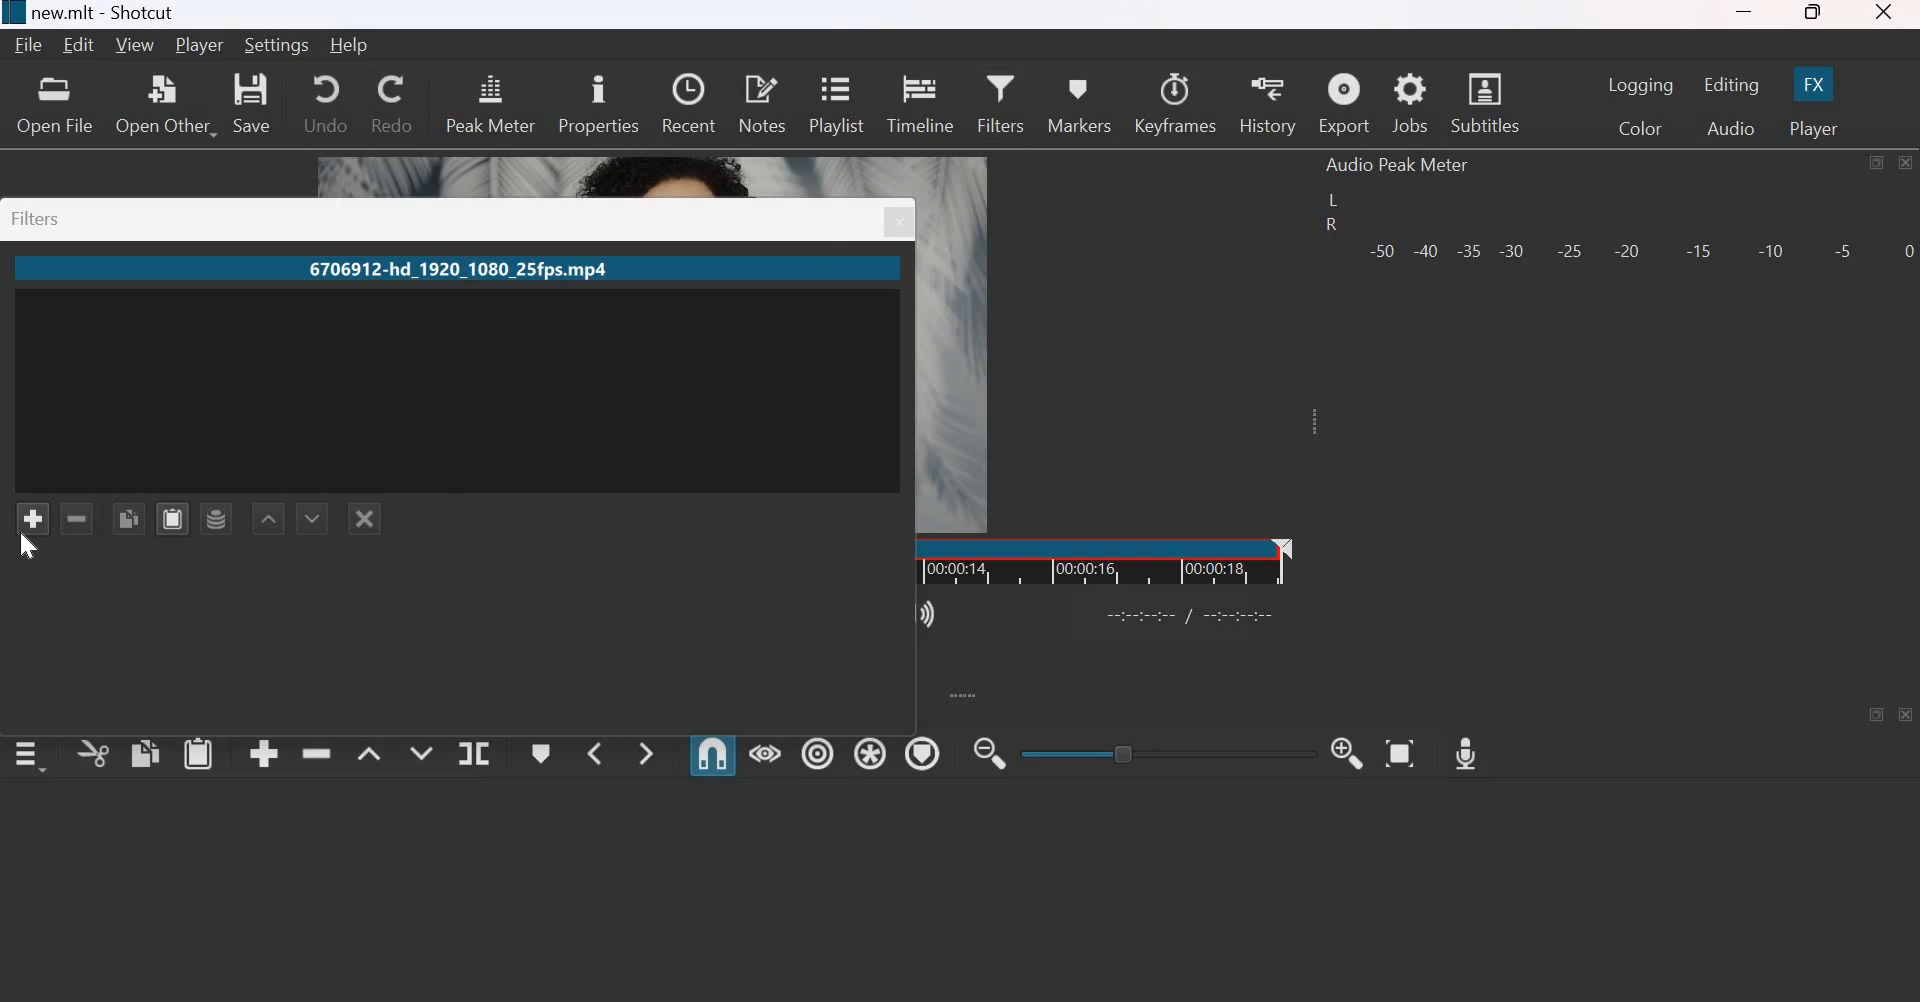  Describe the element at coordinates (265, 753) in the screenshot. I see `append` at that location.